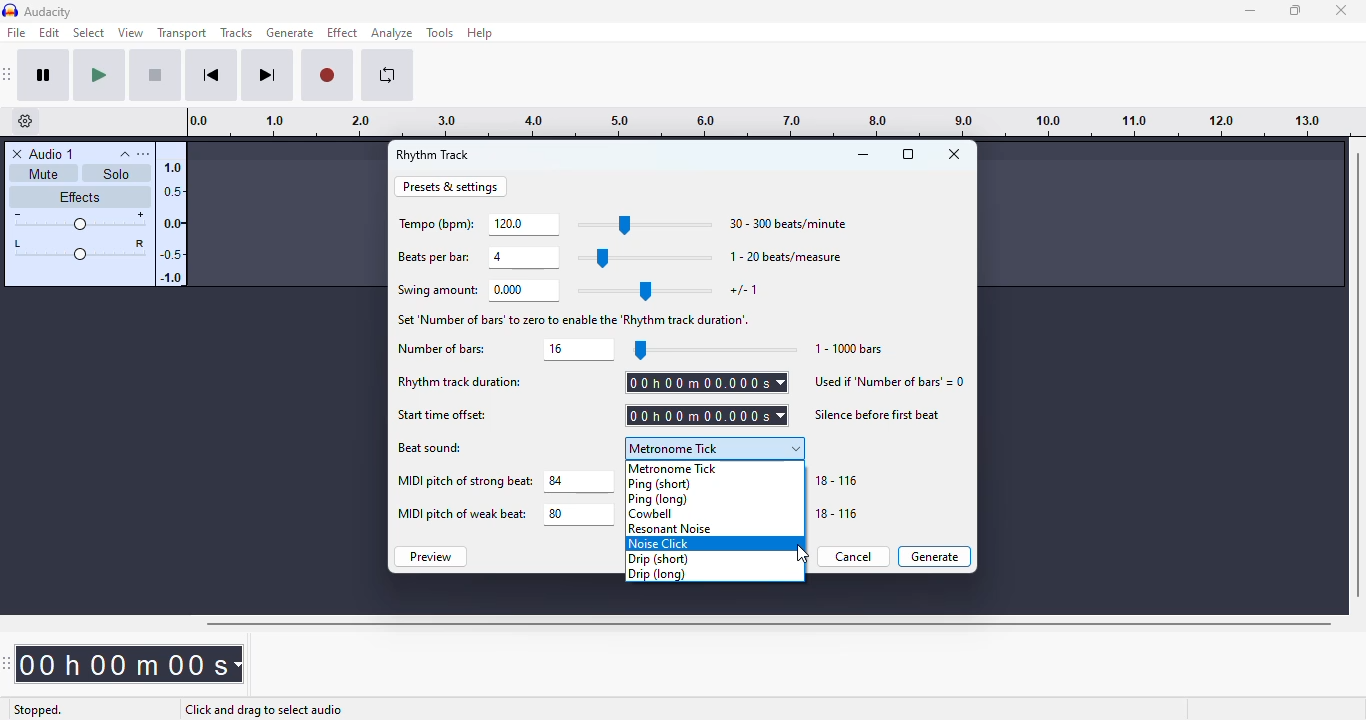 The image size is (1366, 720). Describe the element at coordinates (343, 32) in the screenshot. I see `effect` at that location.